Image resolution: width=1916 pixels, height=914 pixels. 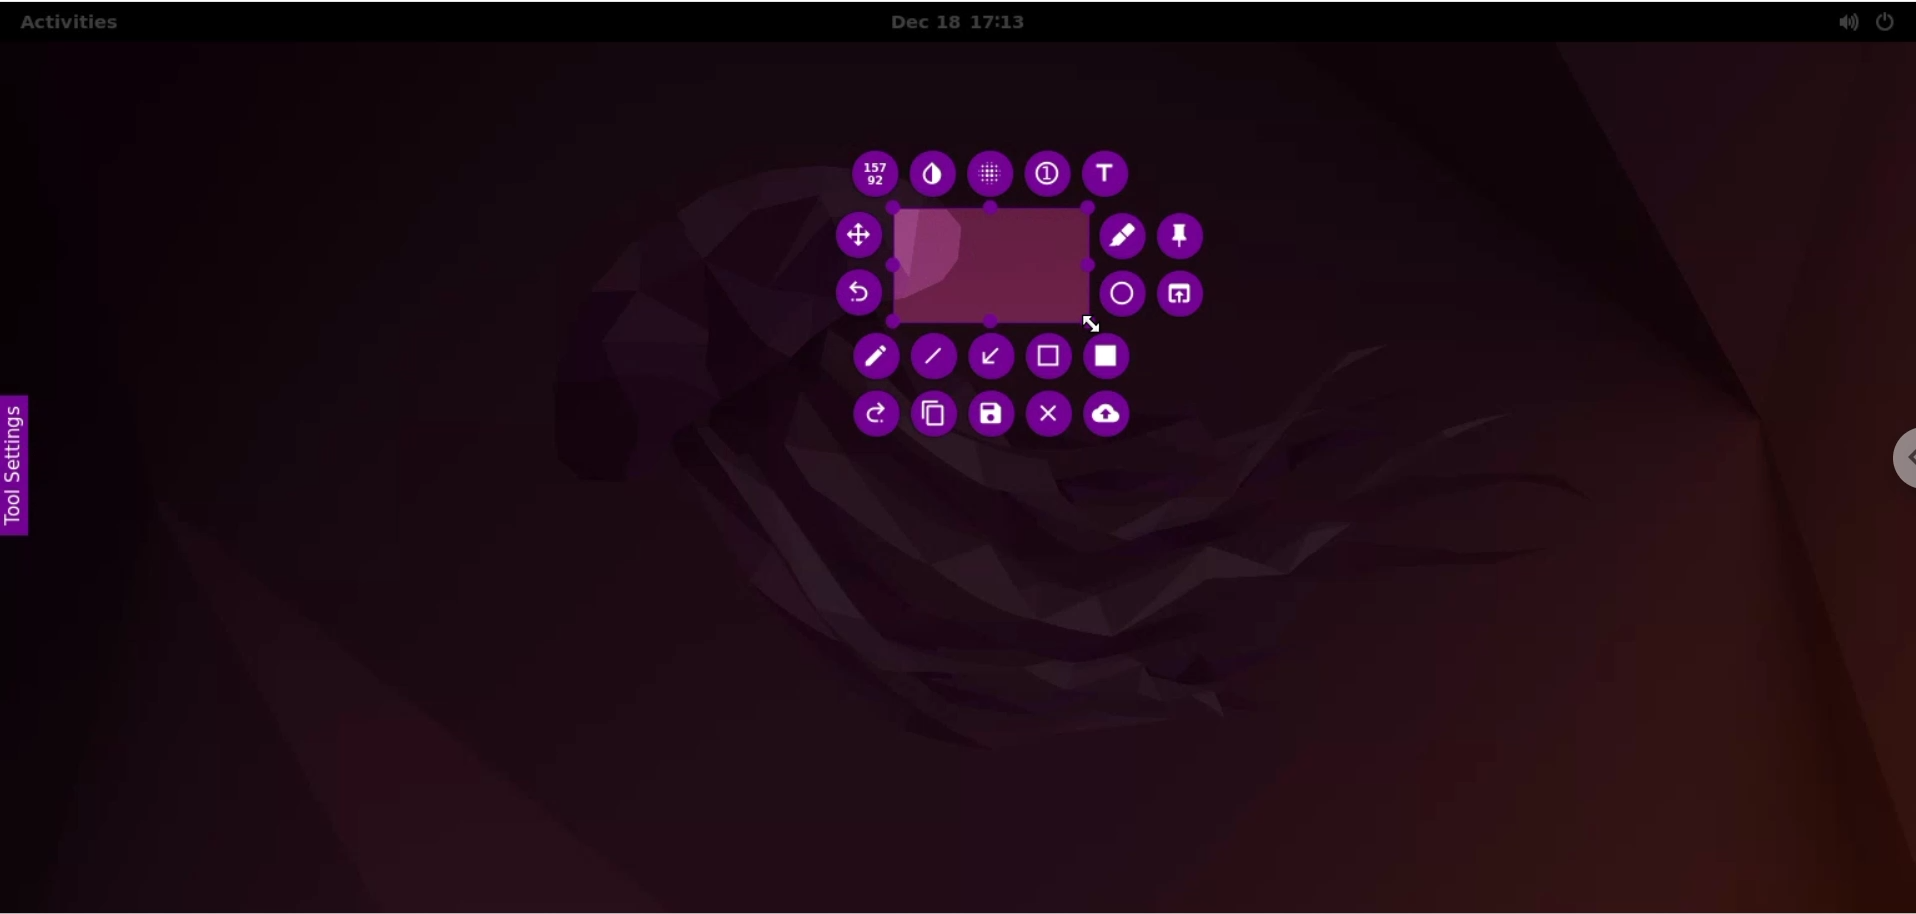 I want to click on line, so click(x=938, y=356).